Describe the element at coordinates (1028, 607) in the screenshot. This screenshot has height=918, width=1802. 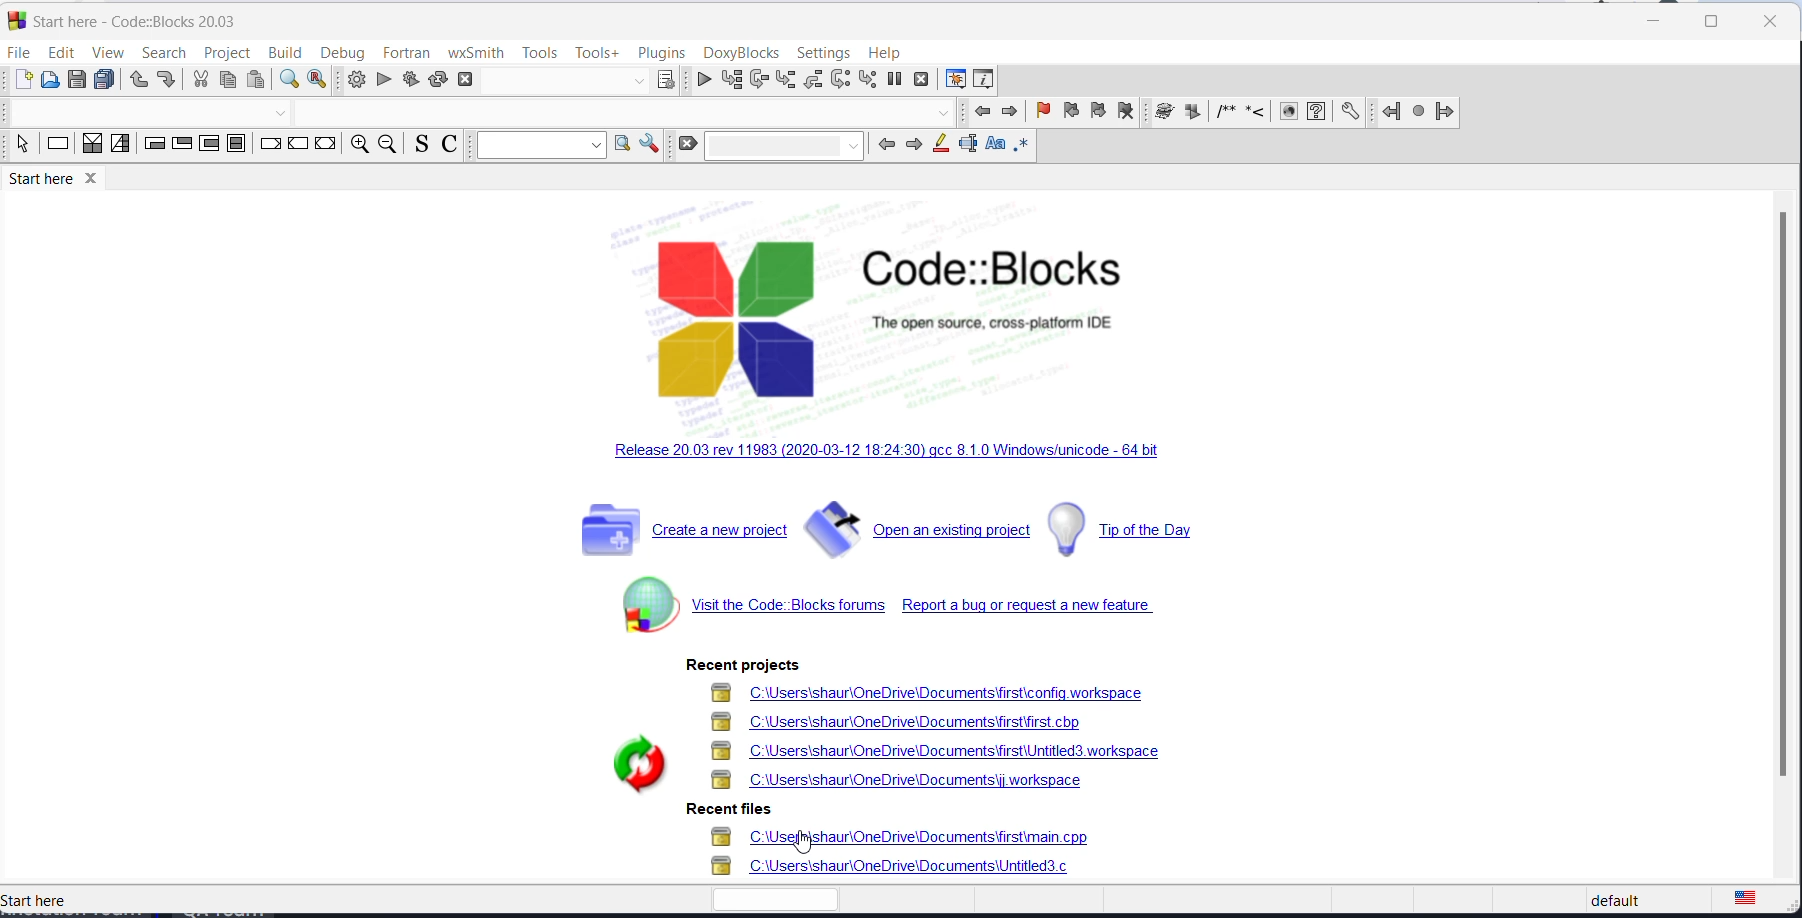
I see `report bug` at that location.